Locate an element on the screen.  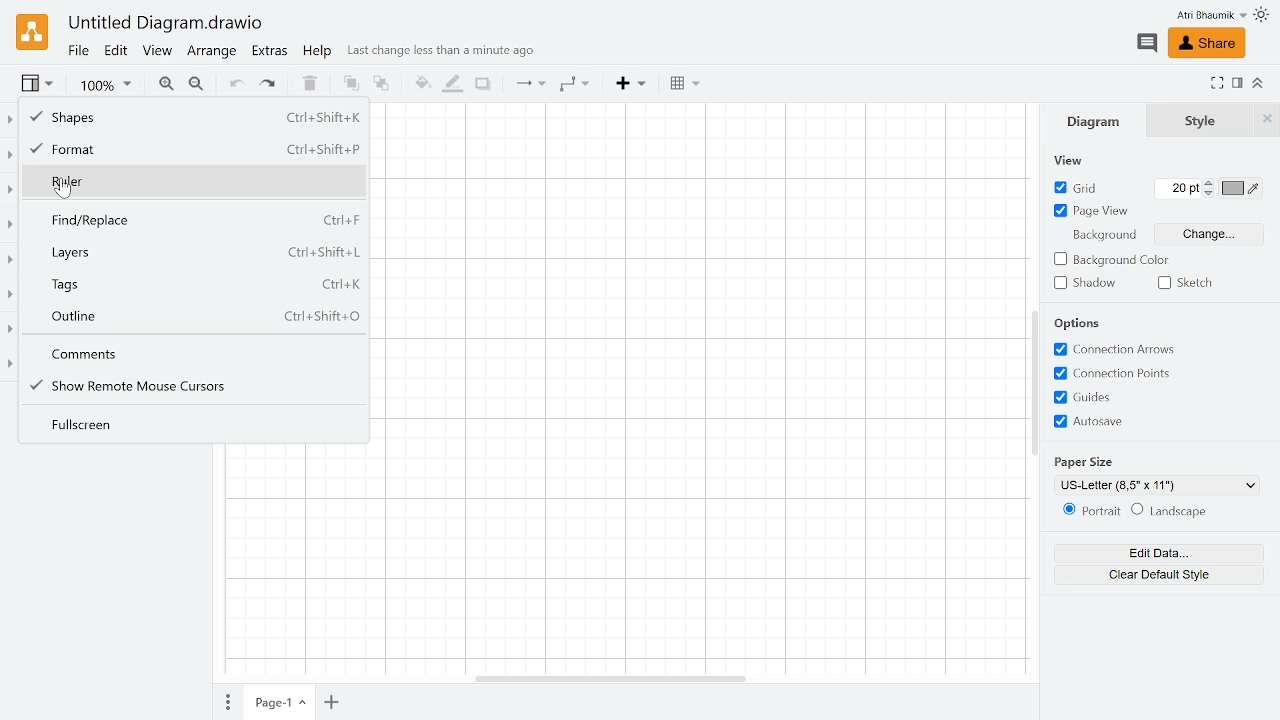
Diagram is located at coordinates (1101, 121).